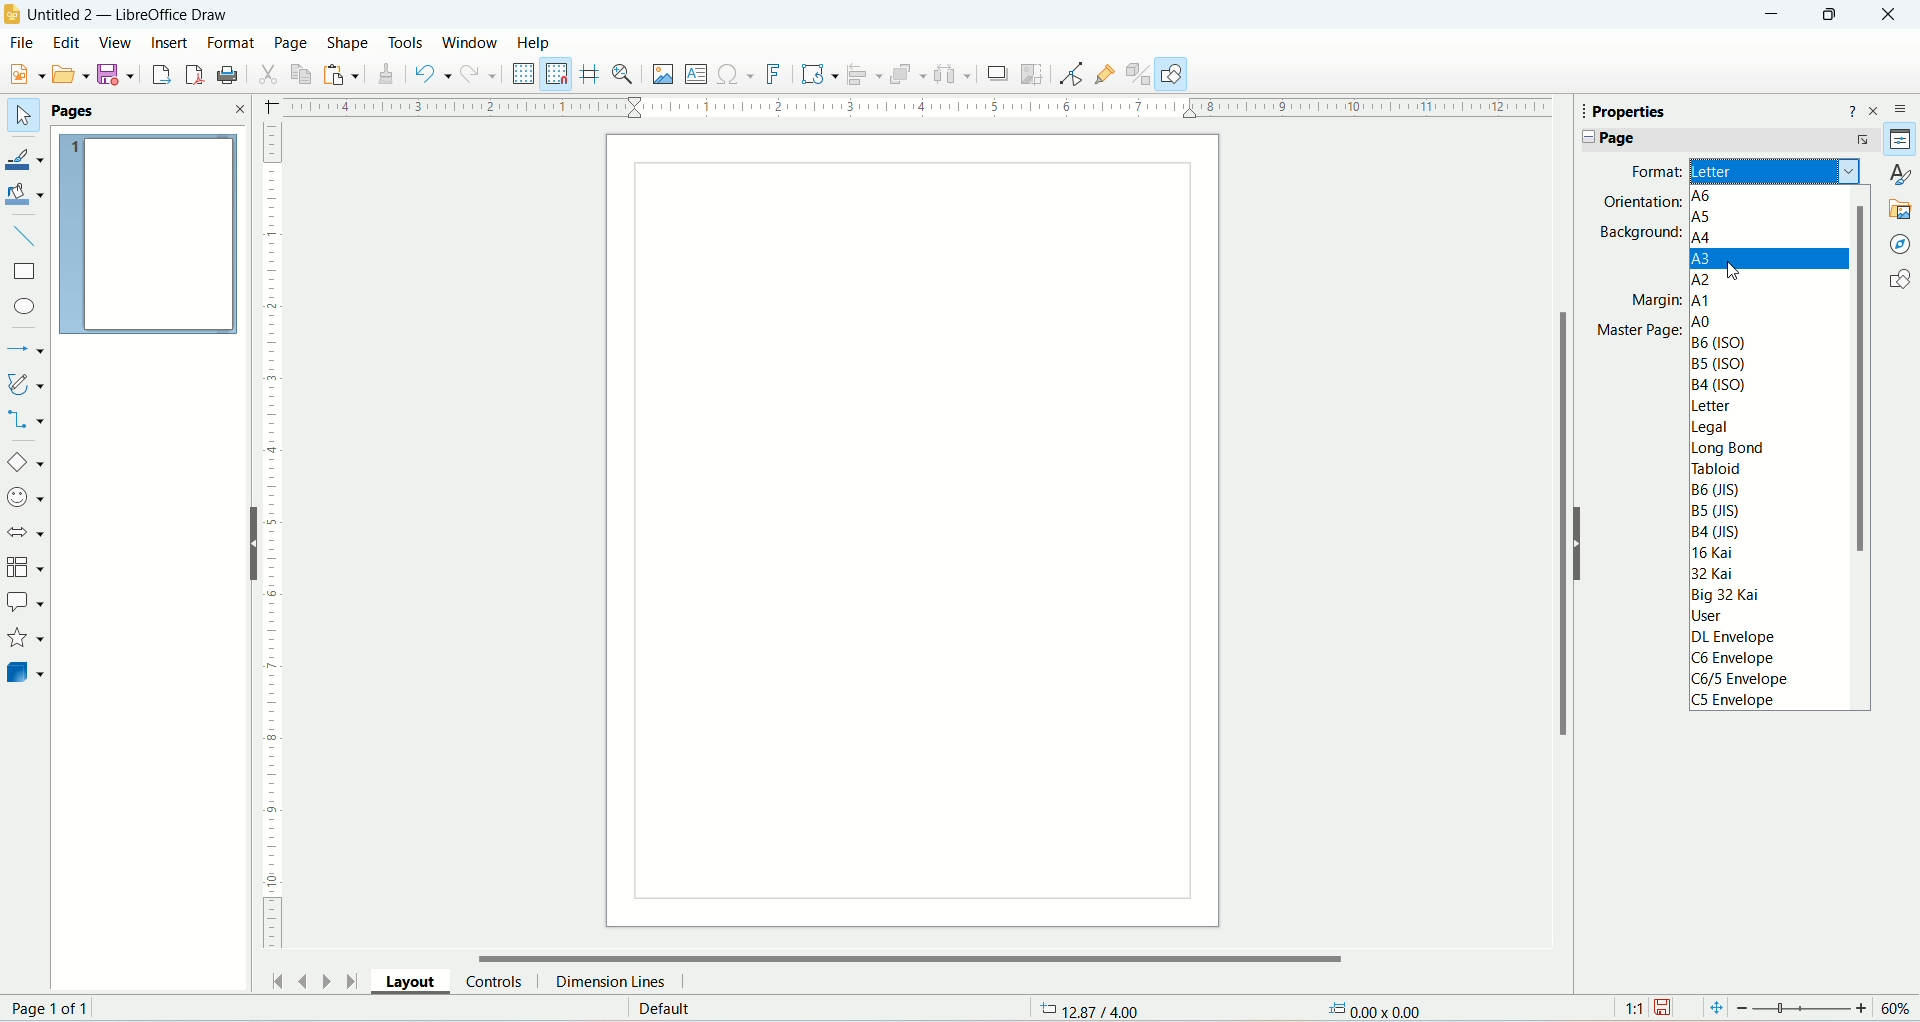 The width and height of the screenshot is (1920, 1022). What do you see at coordinates (1738, 636) in the screenshot?
I see `DL` at bounding box center [1738, 636].